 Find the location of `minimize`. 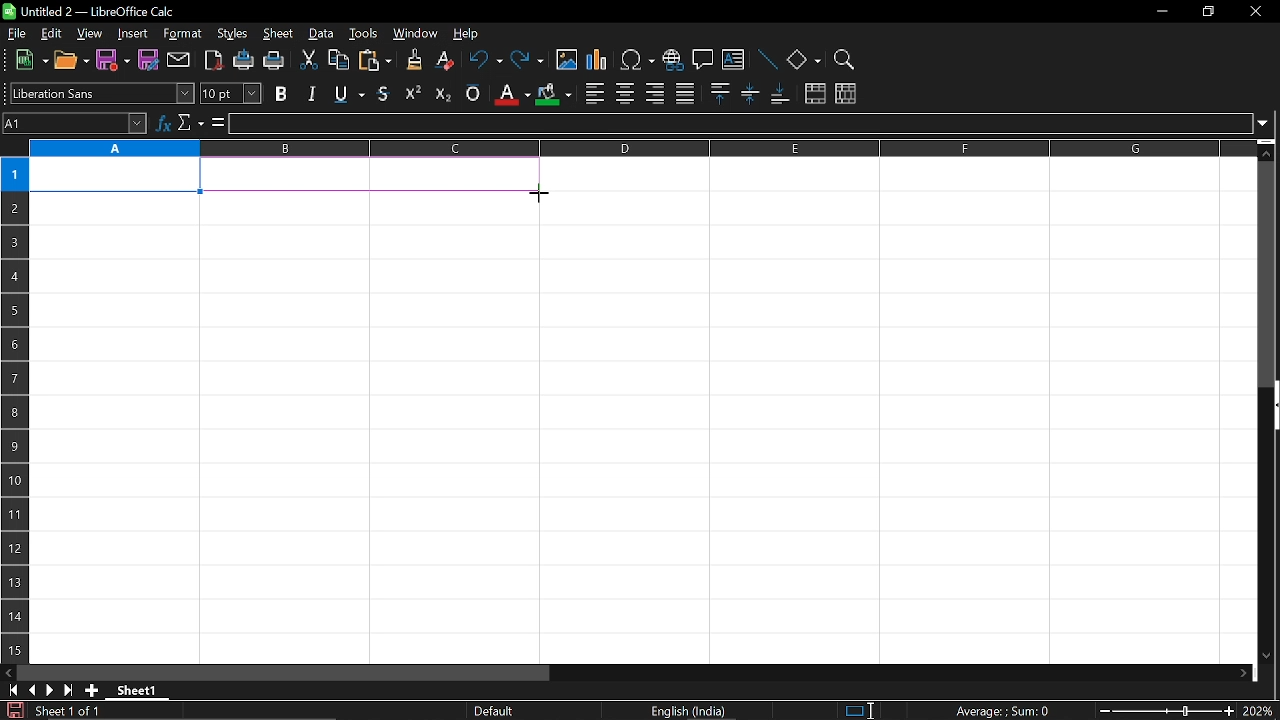

minimize is located at coordinates (1162, 10).